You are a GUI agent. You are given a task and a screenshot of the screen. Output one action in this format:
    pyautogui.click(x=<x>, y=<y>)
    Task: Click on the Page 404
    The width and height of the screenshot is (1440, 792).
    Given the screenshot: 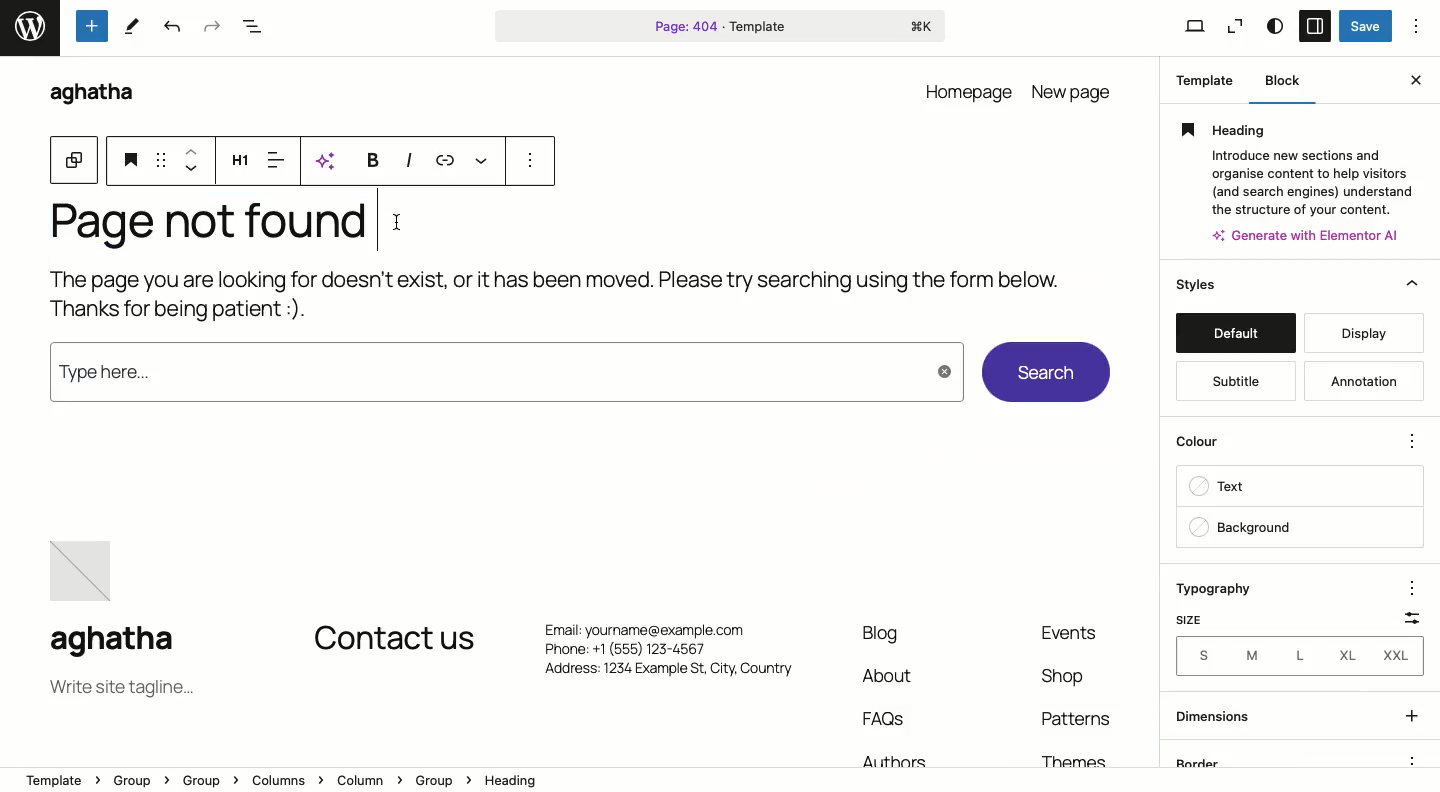 What is the action you would take?
    pyautogui.click(x=722, y=25)
    